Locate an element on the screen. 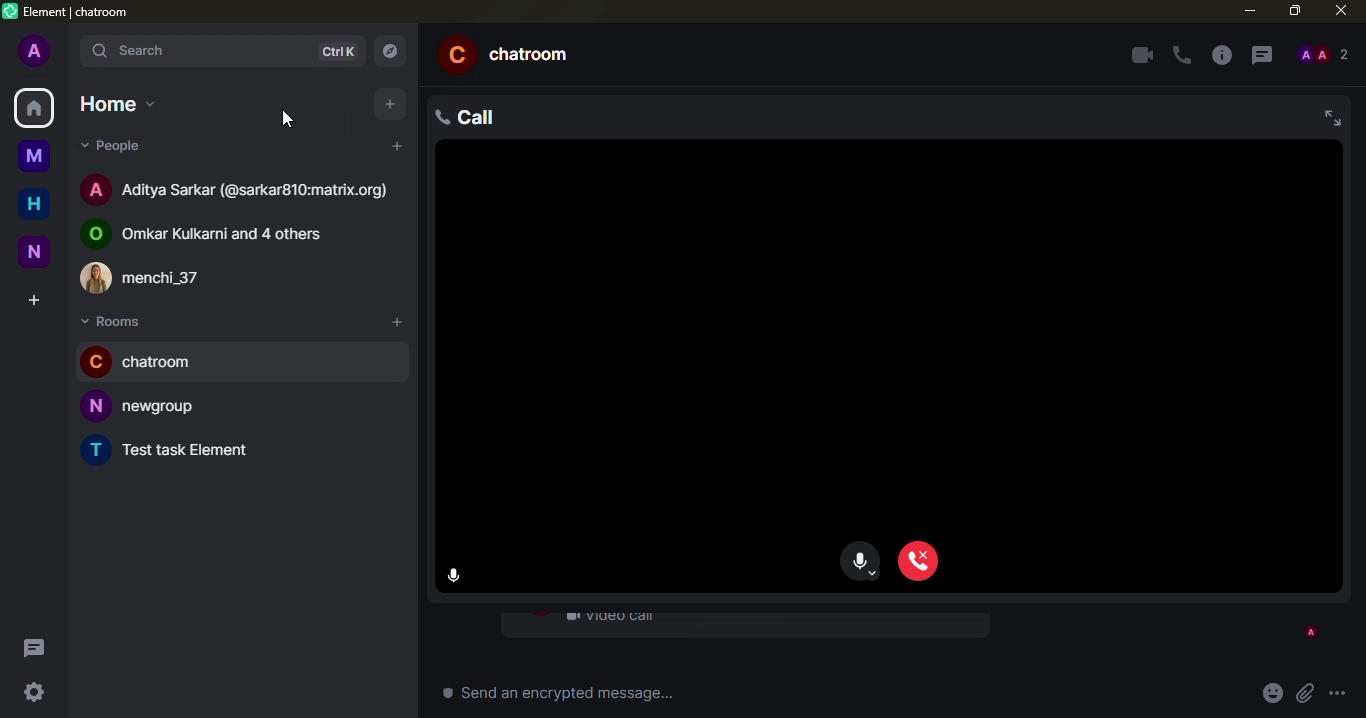 This screenshot has width=1366, height=718. home is located at coordinates (30, 203).